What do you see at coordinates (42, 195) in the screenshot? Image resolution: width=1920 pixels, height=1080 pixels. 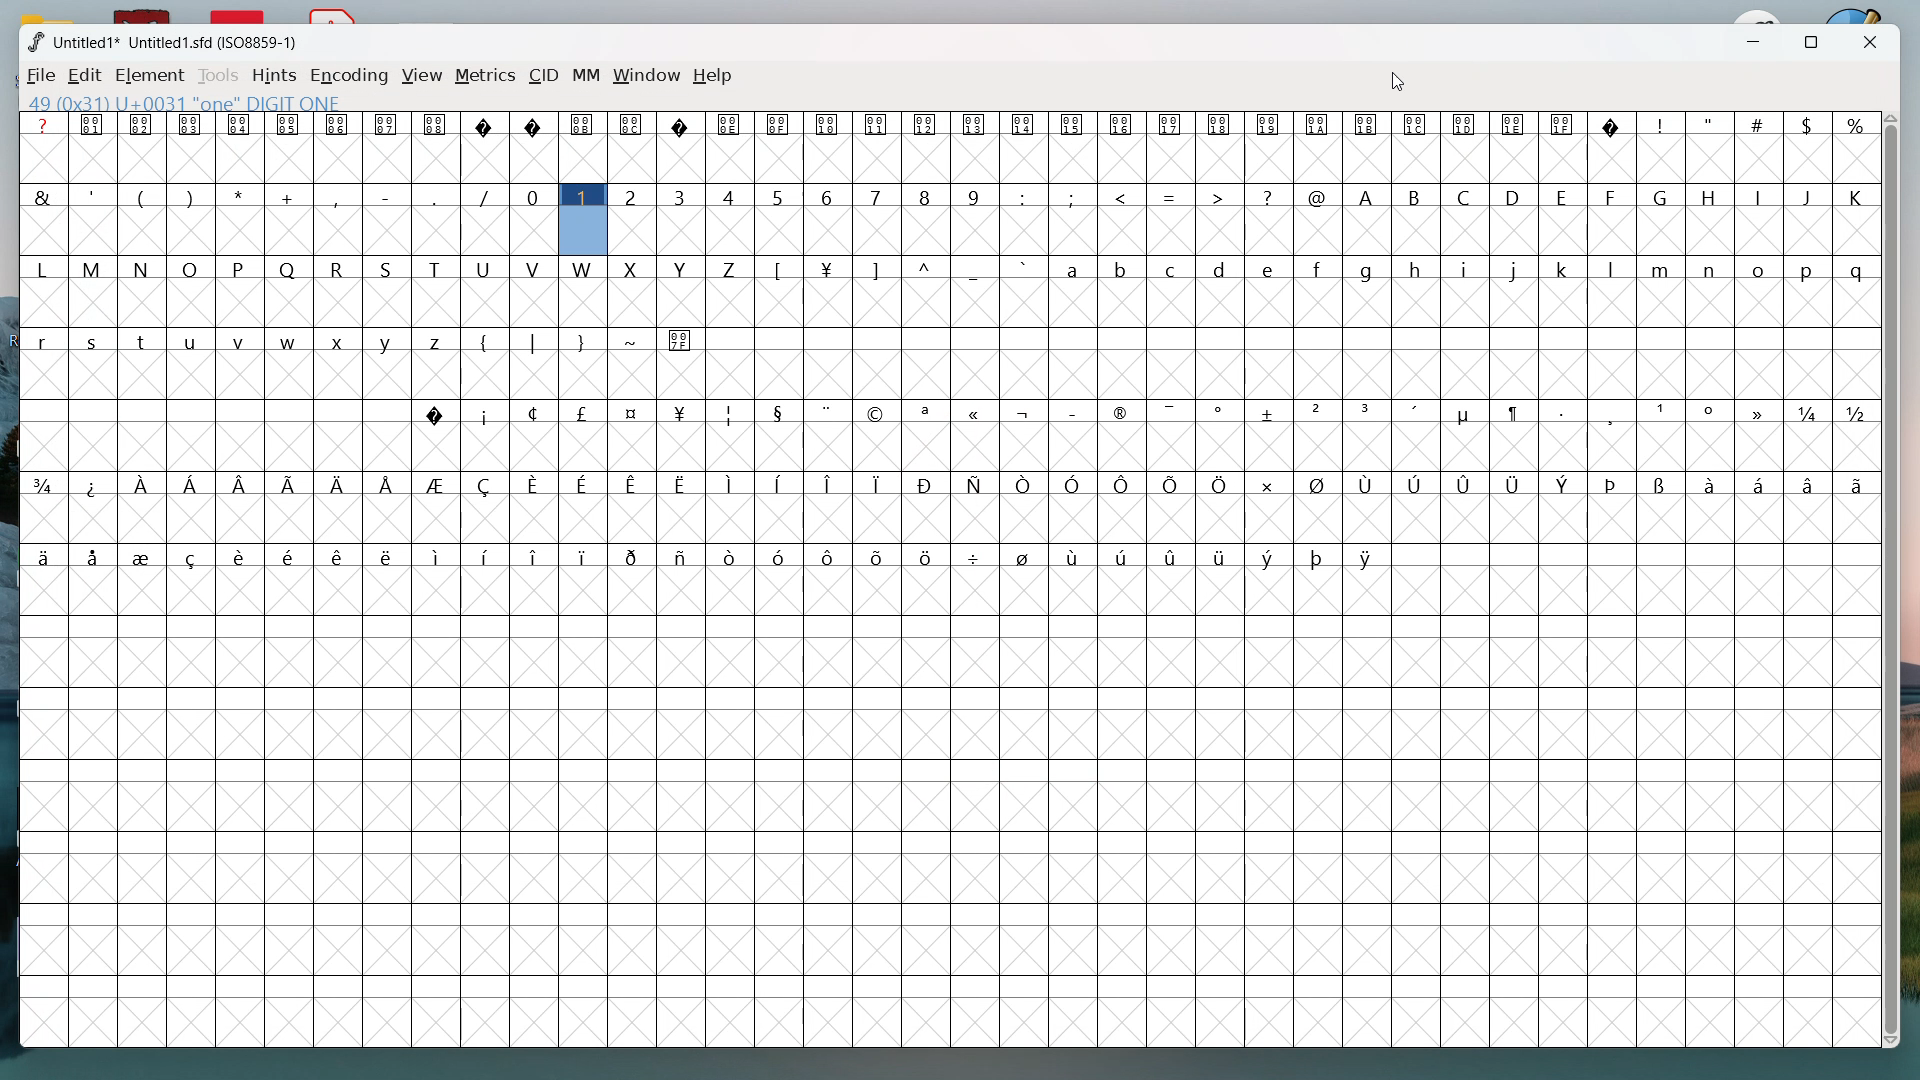 I see `&` at bounding box center [42, 195].